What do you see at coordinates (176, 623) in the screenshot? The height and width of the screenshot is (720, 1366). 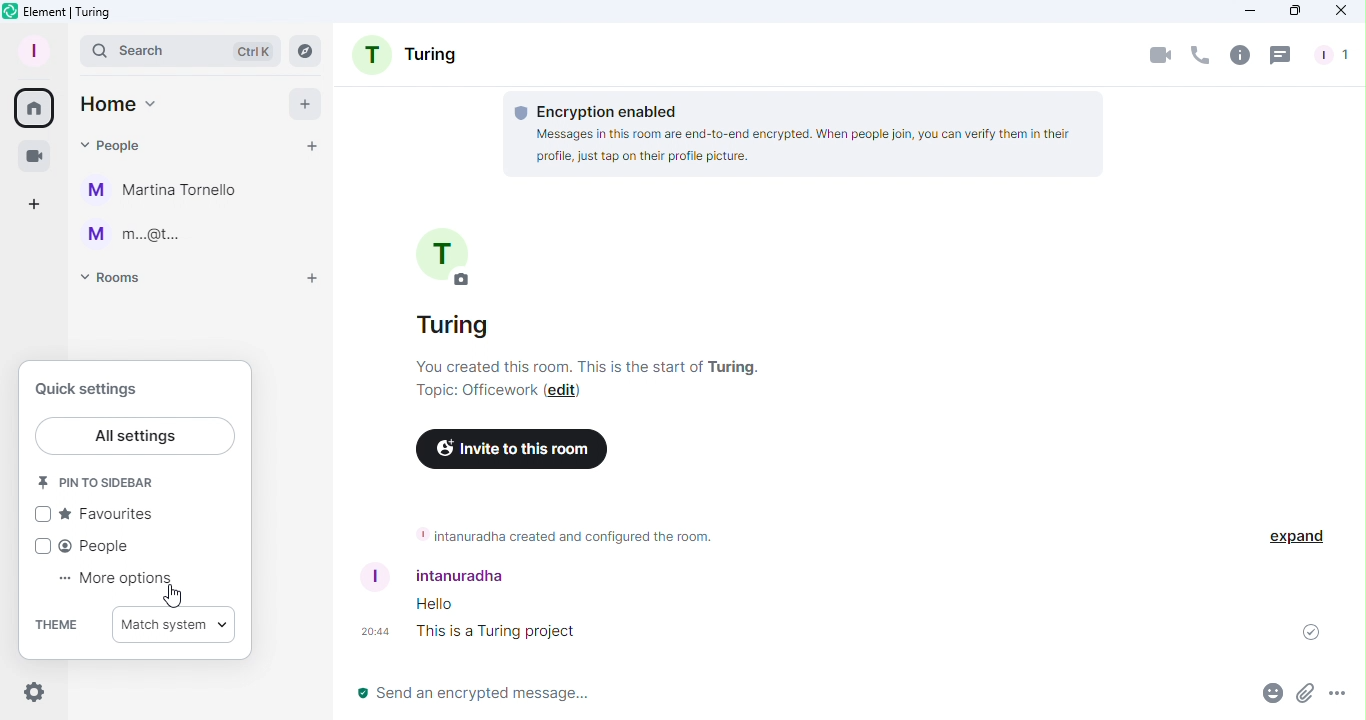 I see `Match system` at bounding box center [176, 623].